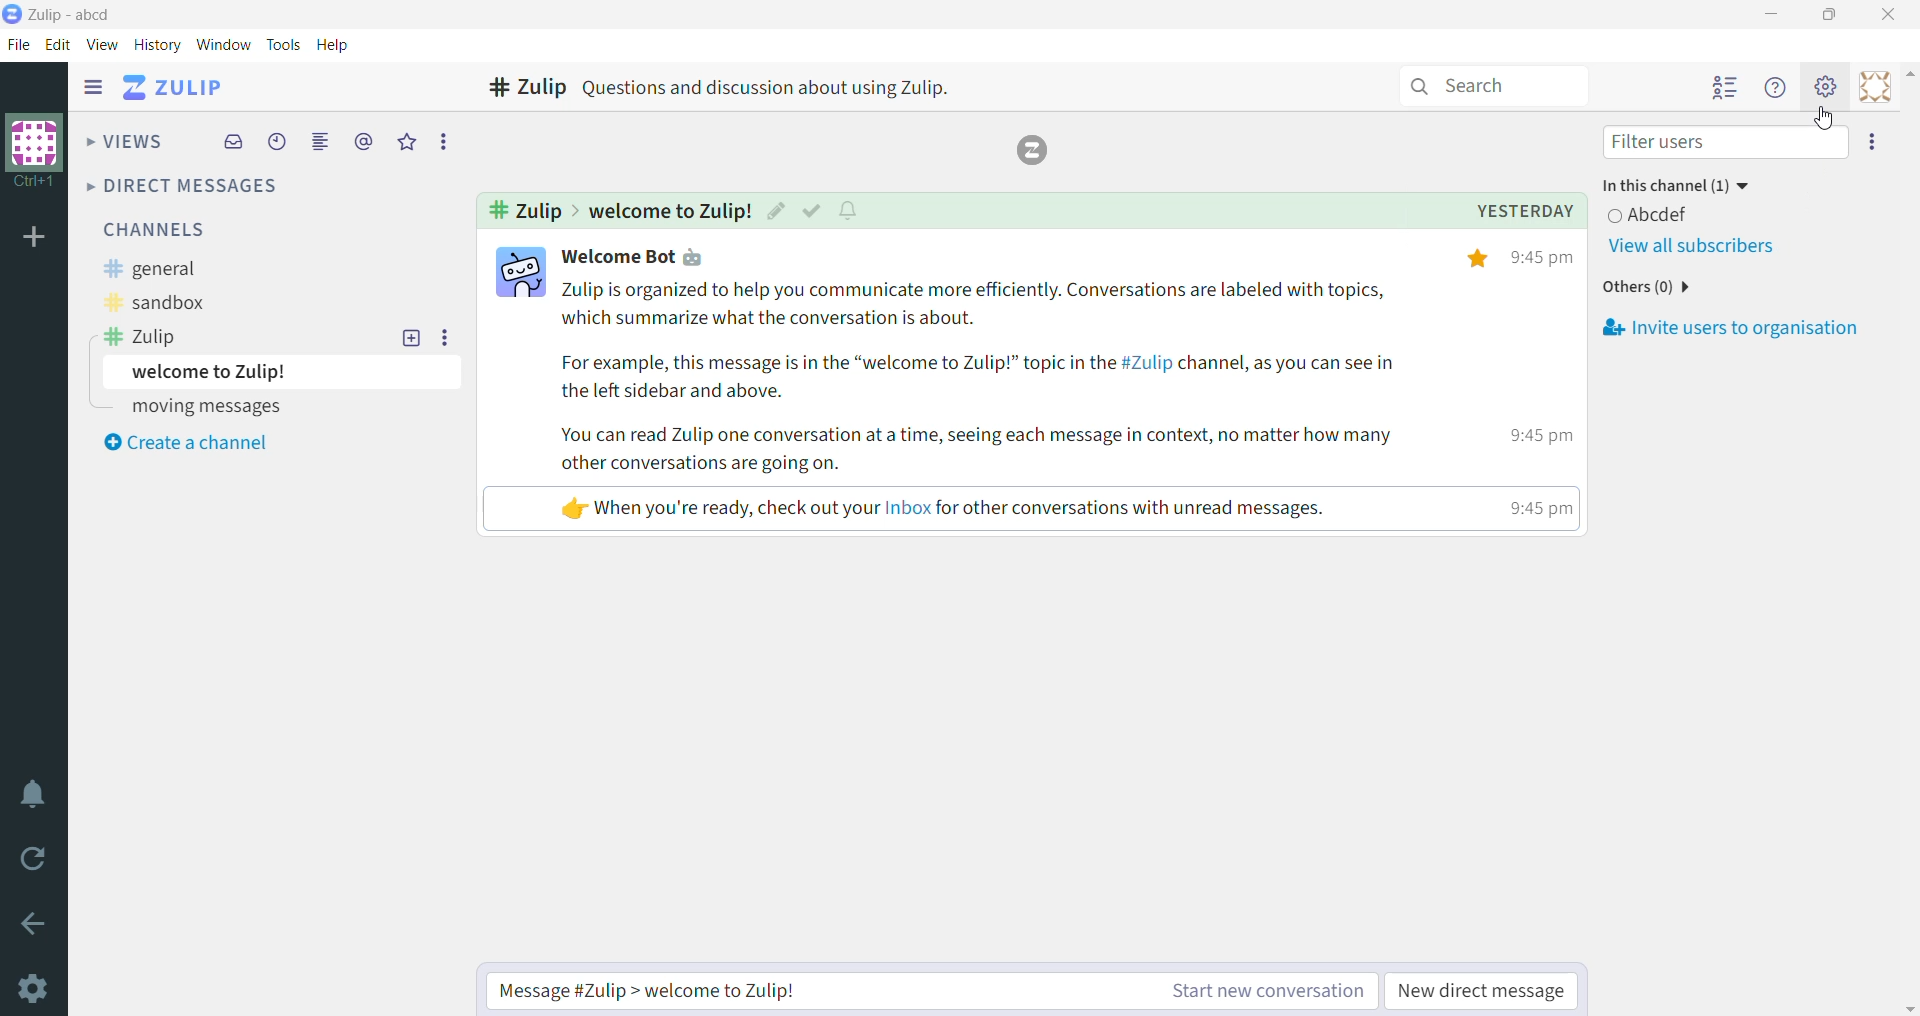 This screenshot has height=1016, width=1920. Describe the element at coordinates (769, 87) in the screenshot. I see `Questions and discussion about using Zulip` at that location.